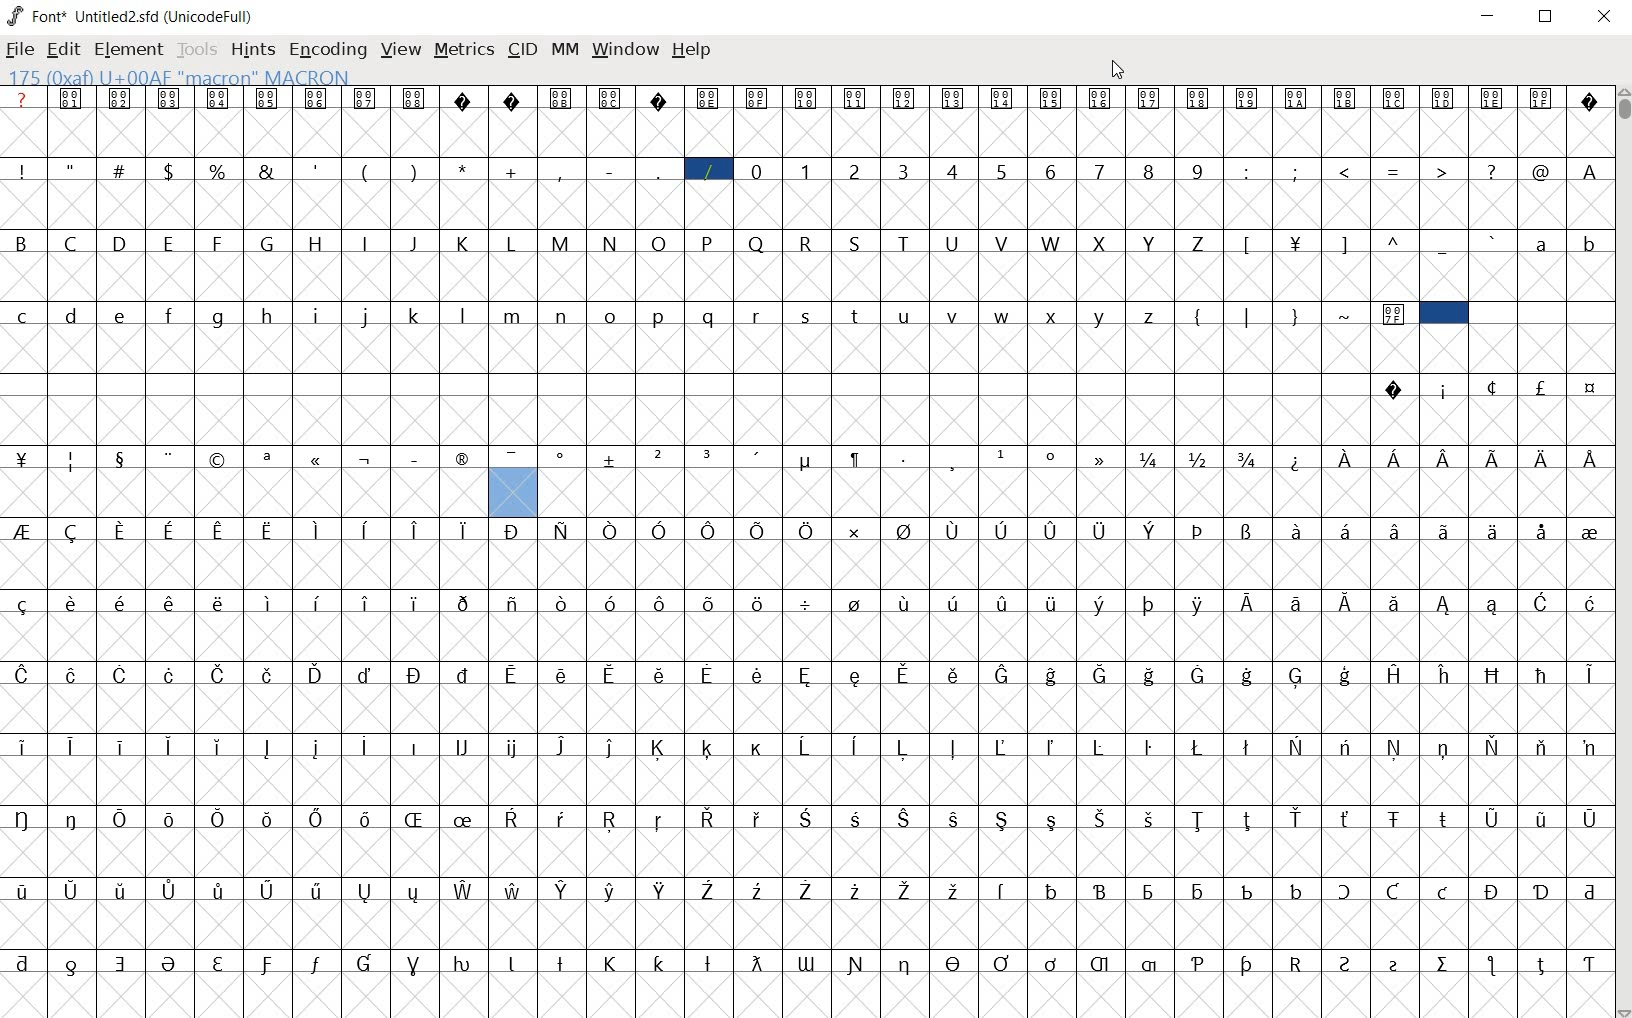 This screenshot has width=1632, height=1018. What do you see at coordinates (367, 529) in the screenshot?
I see `Symbol` at bounding box center [367, 529].